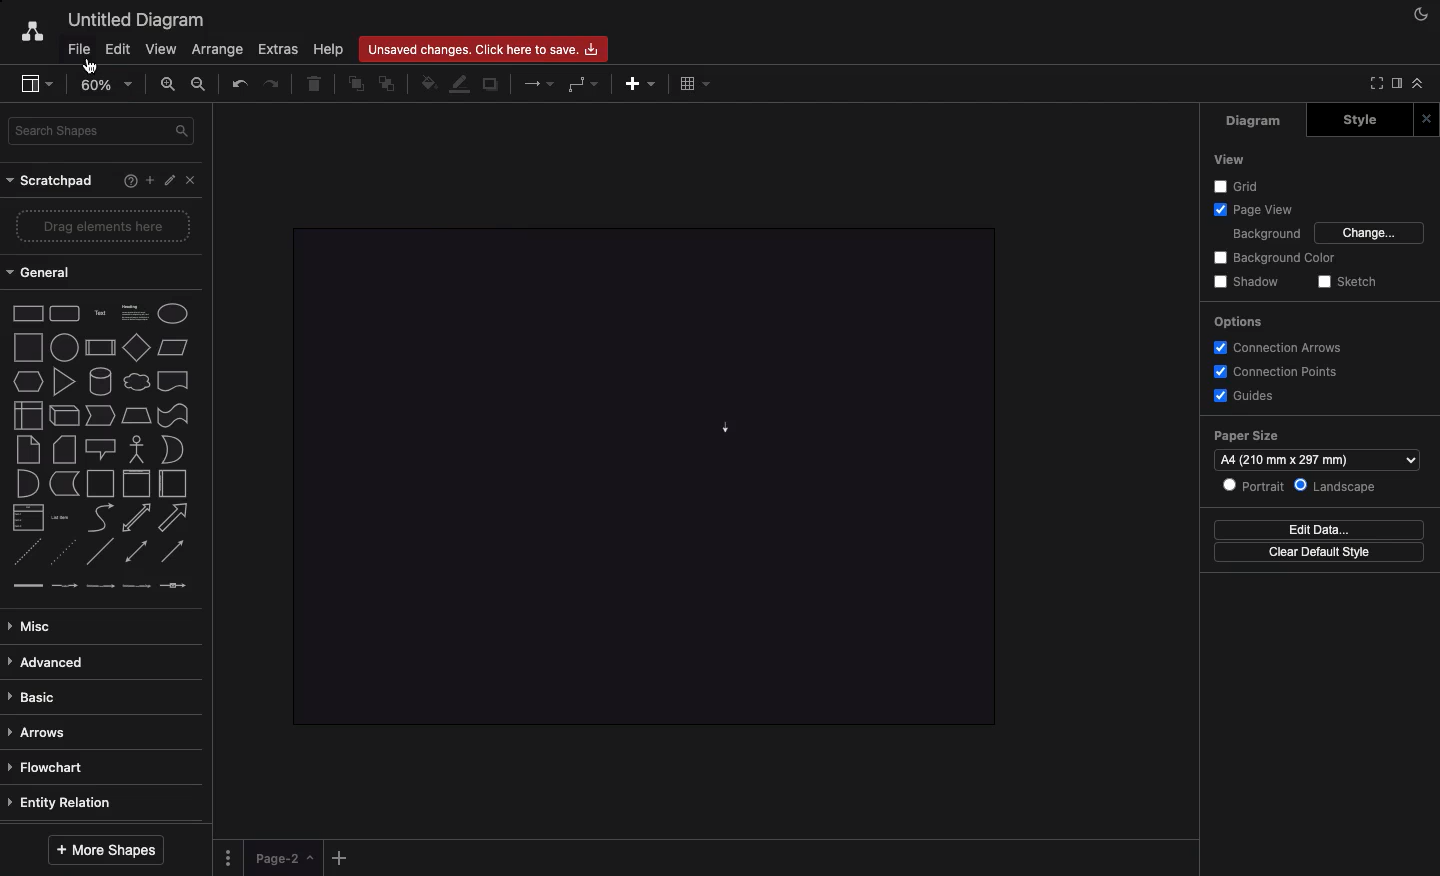  I want to click on Options, so click(1237, 324).